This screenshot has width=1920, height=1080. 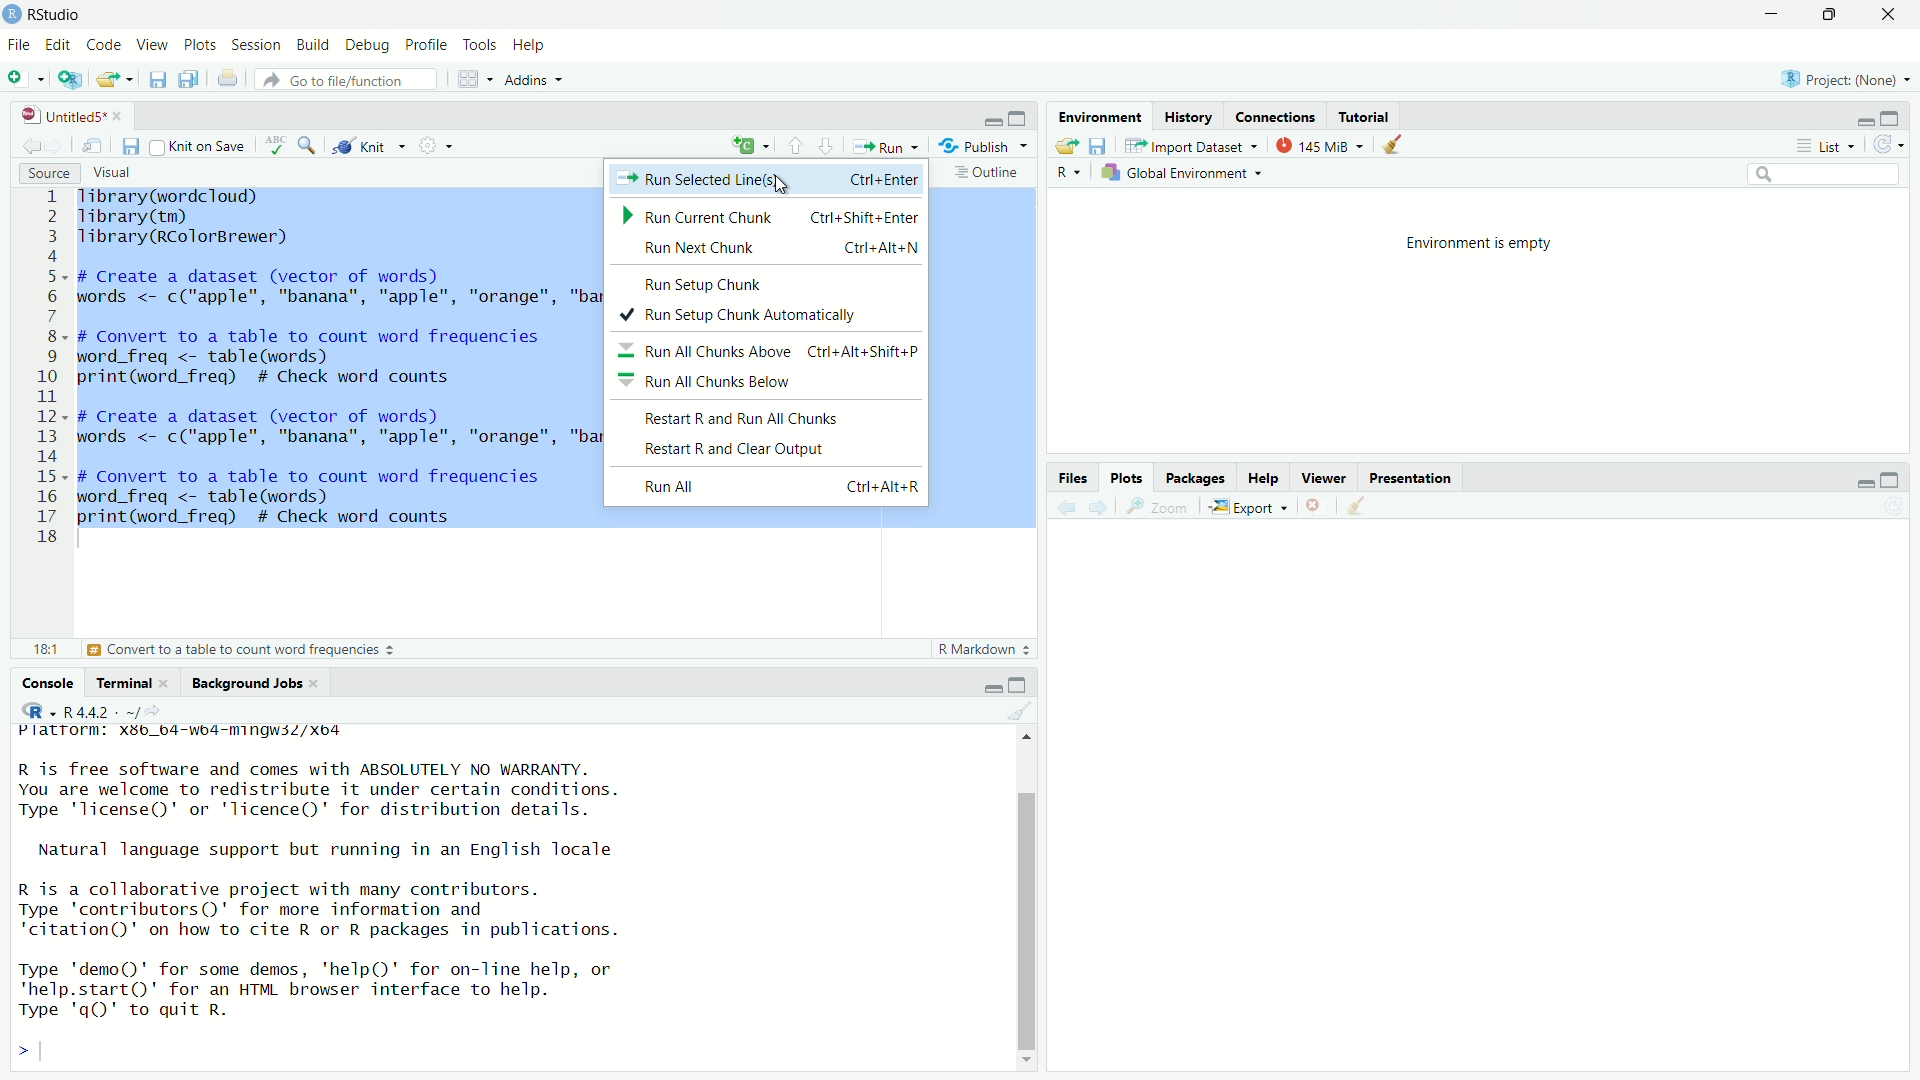 I want to click on Go forward to the next source location, so click(x=60, y=146).